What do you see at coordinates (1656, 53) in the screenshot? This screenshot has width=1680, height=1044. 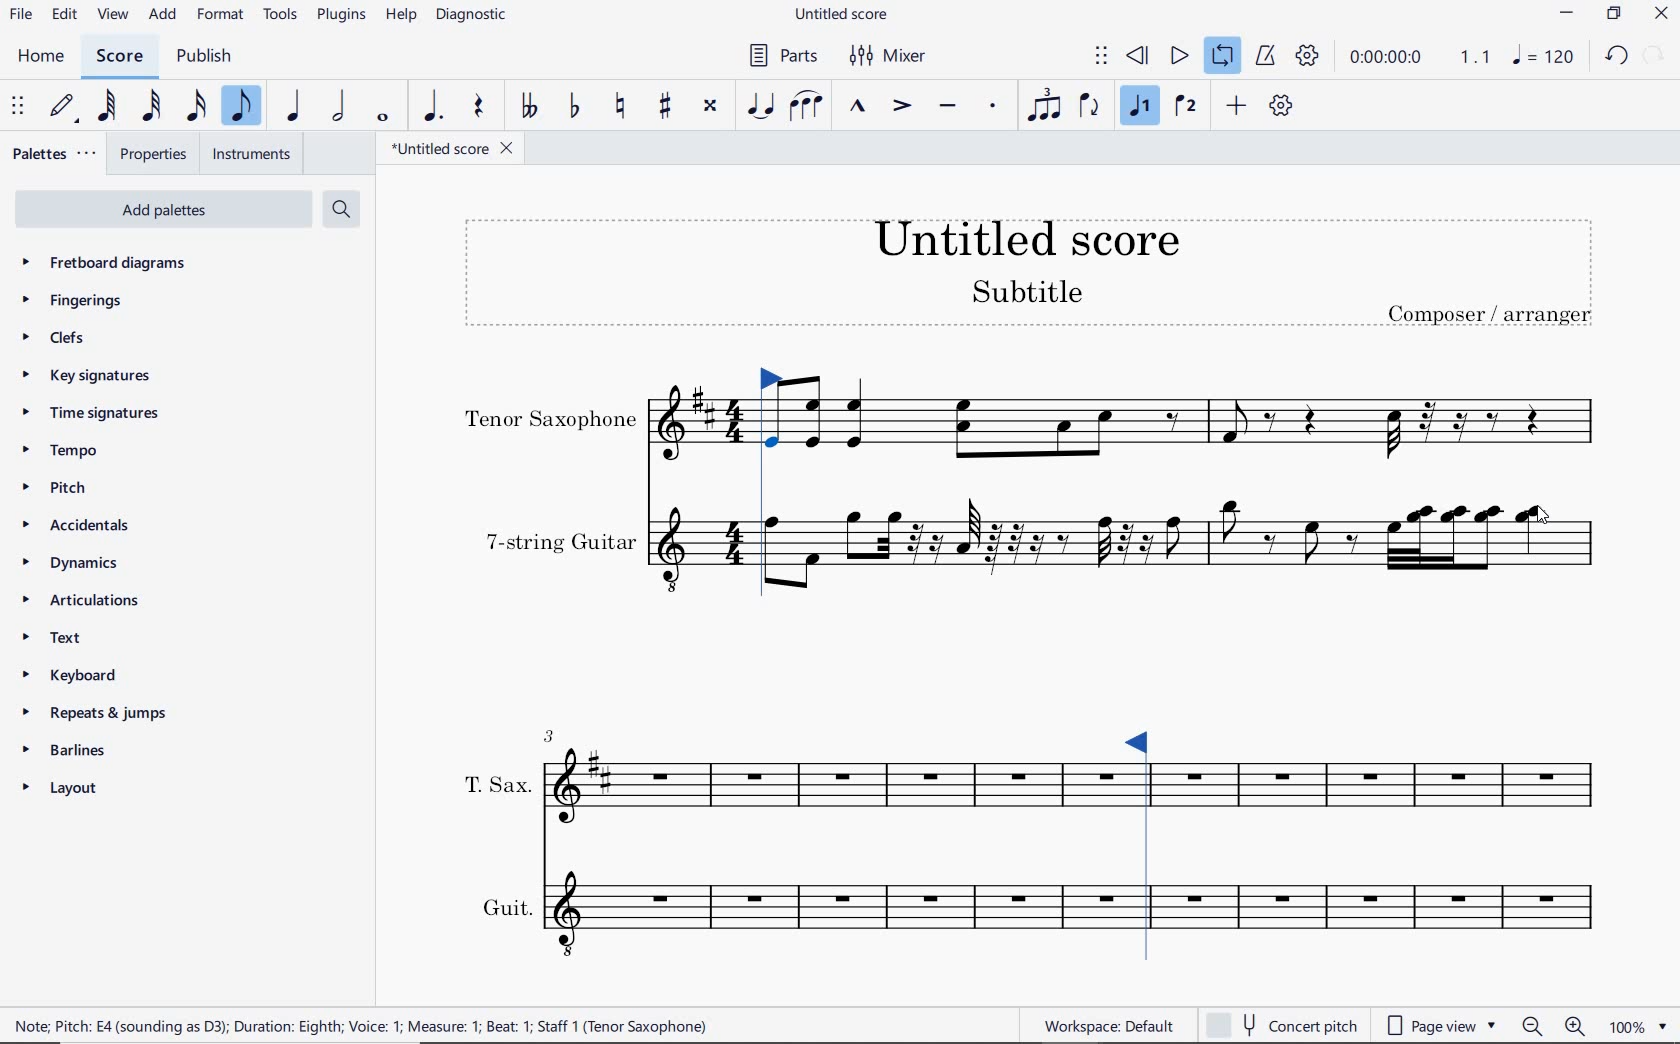 I see `REDO` at bounding box center [1656, 53].